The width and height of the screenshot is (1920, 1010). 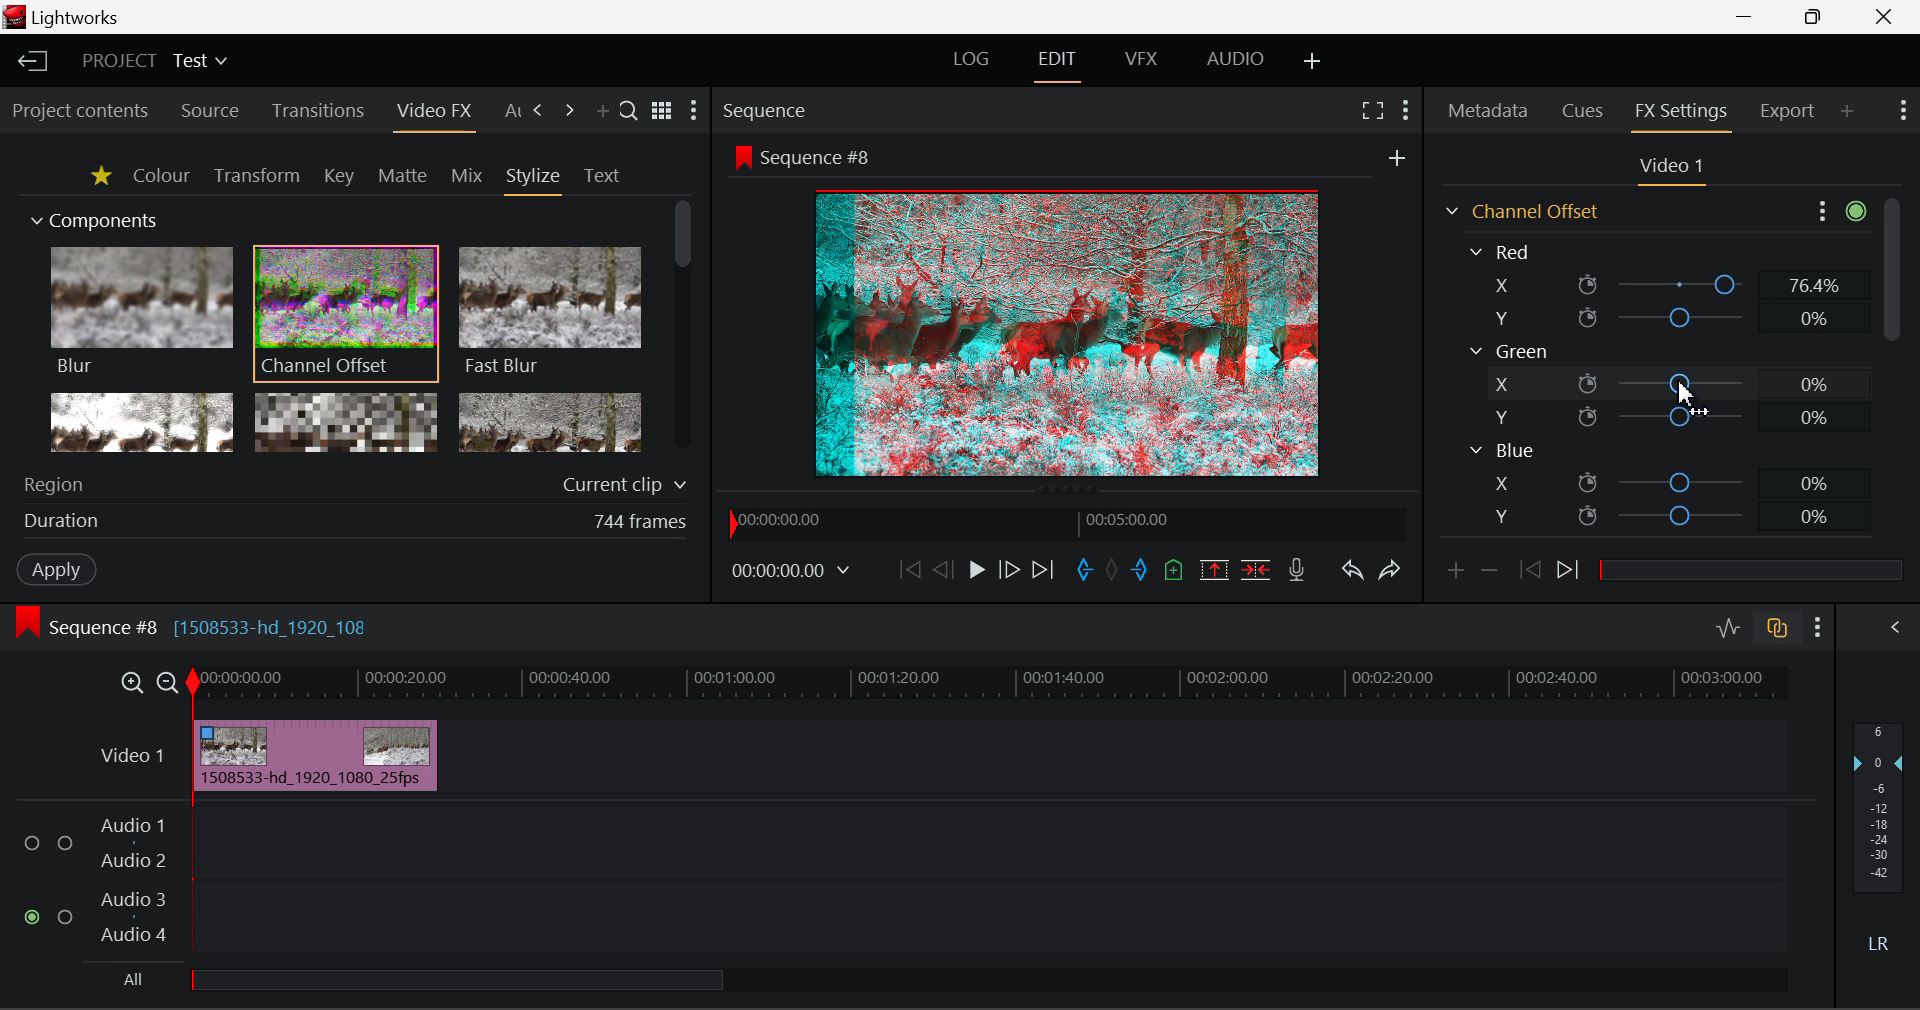 I want to click on Undo, so click(x=1355, y=573).